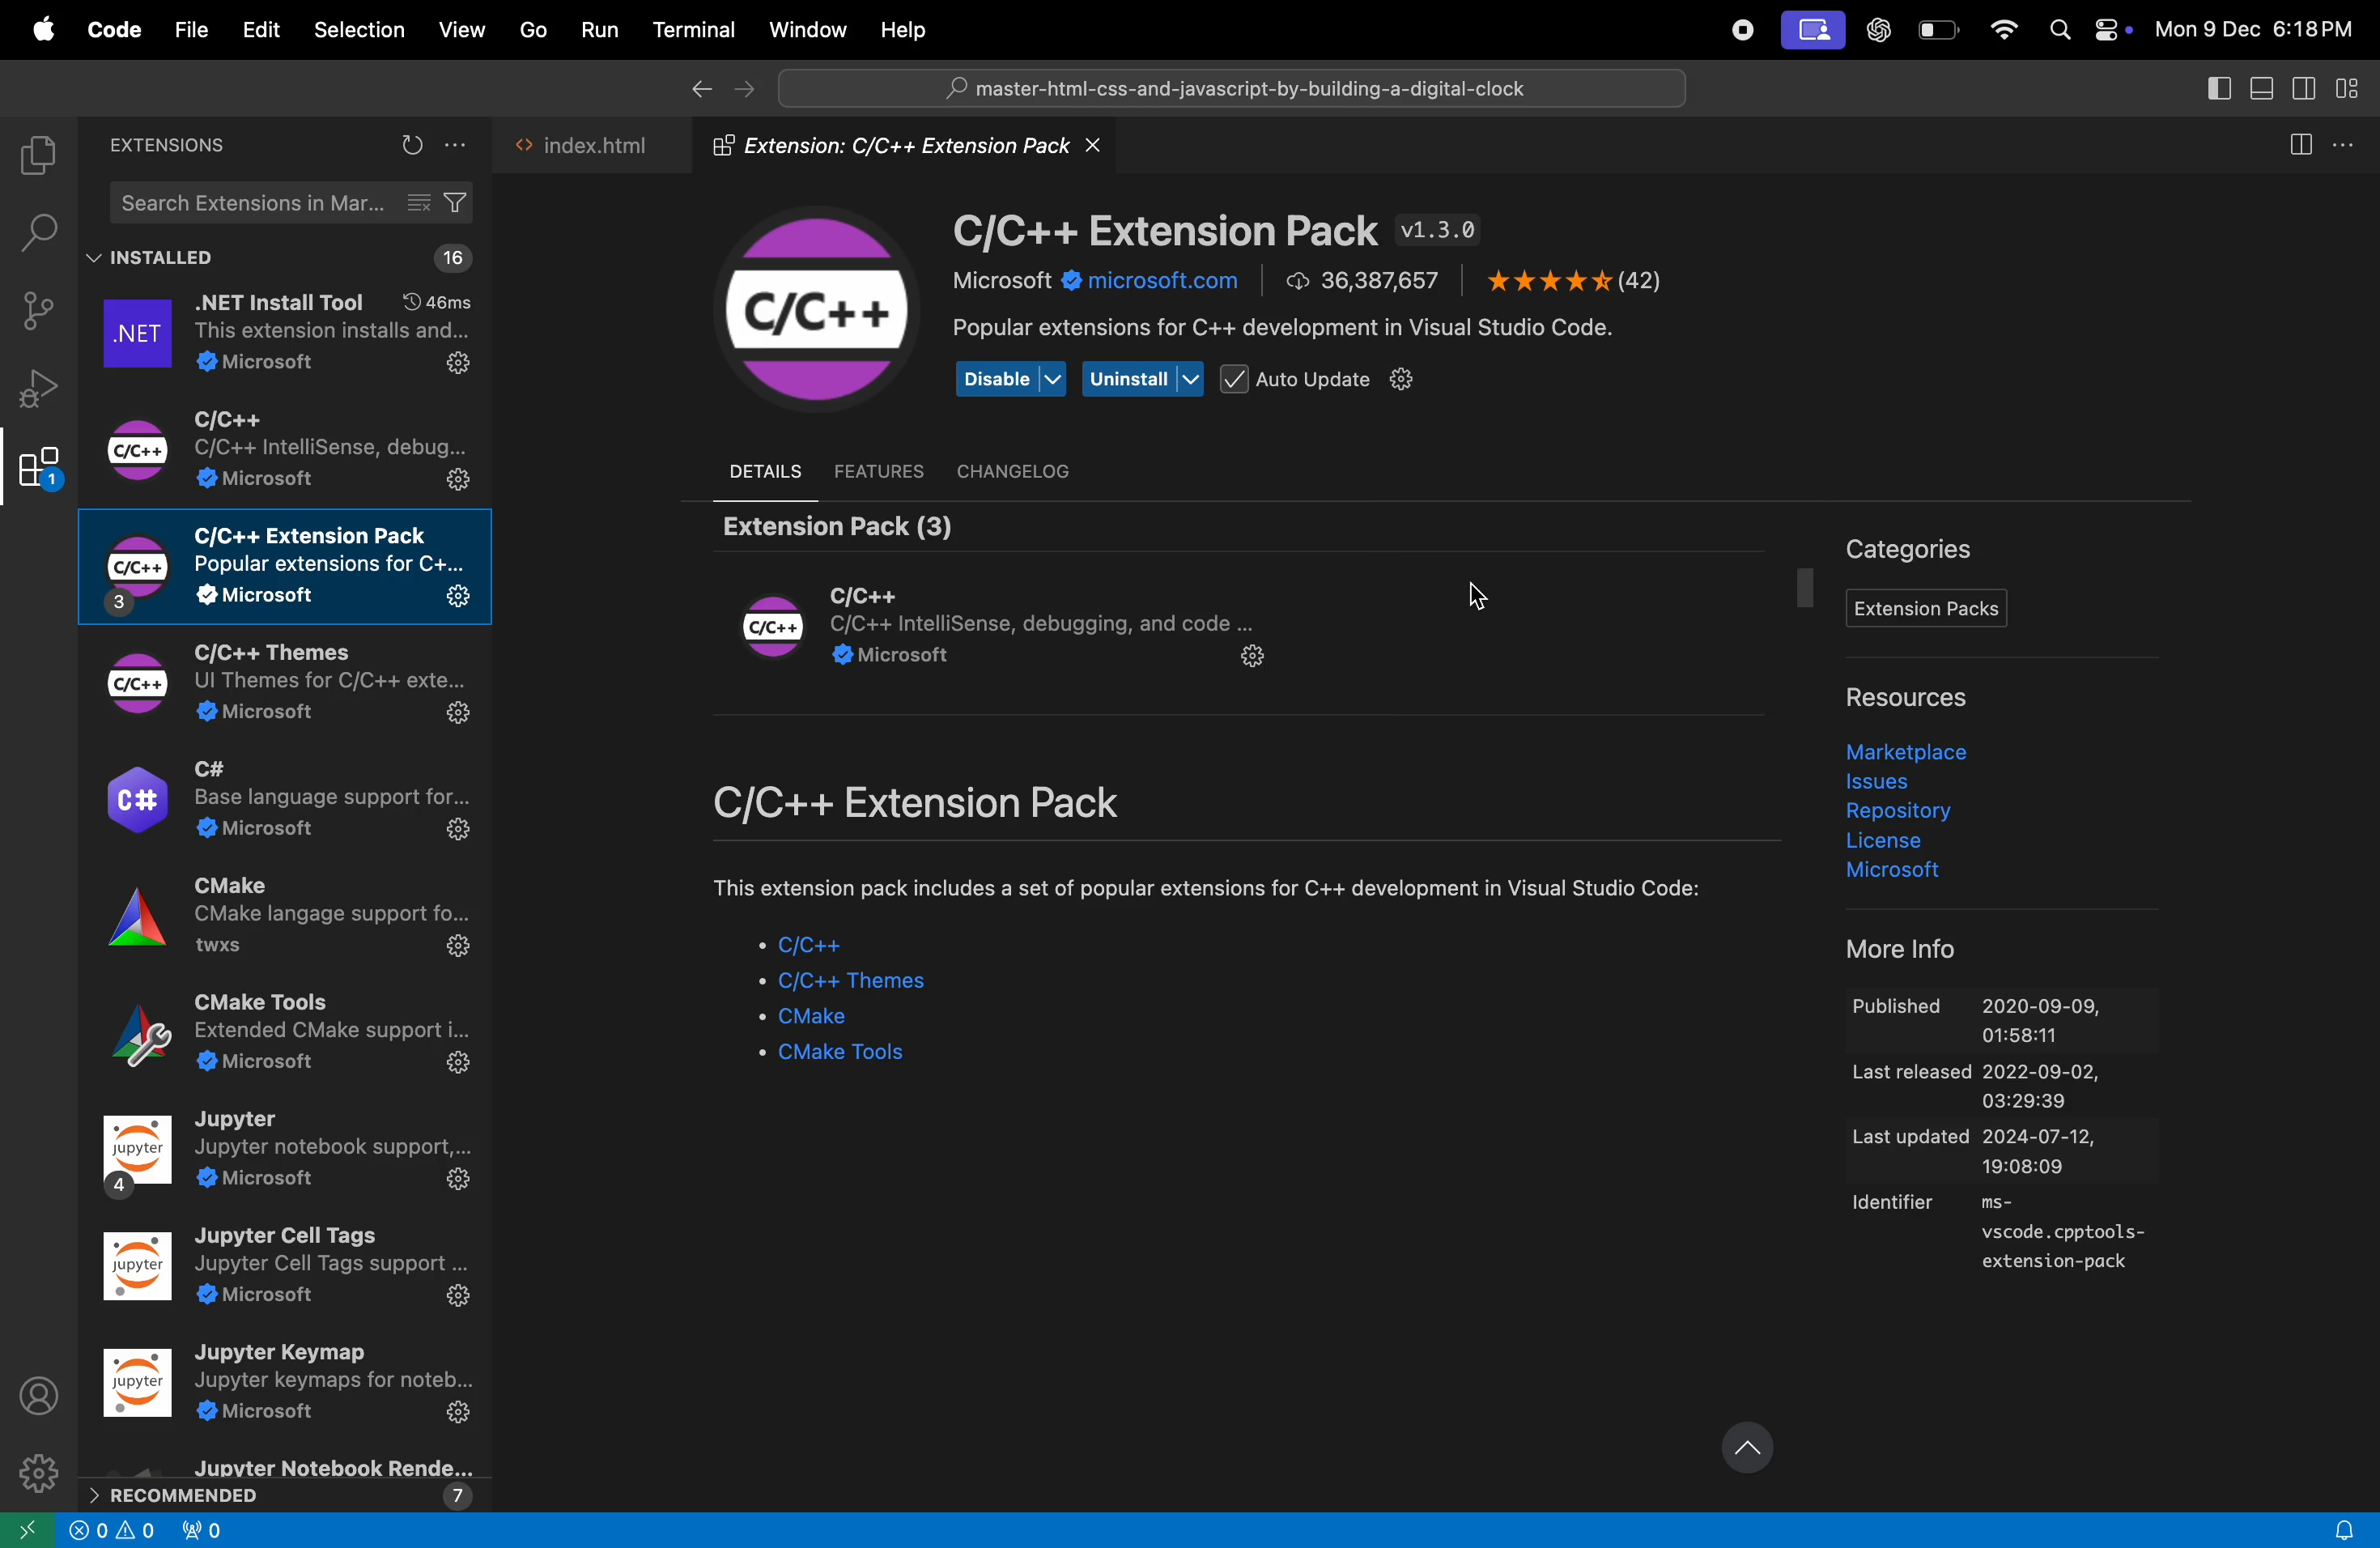 Image resolution: width=2380 pixels, height=1548 pixels. Describe the element at coordinates (276, 684) in the screenshot. I see `C/C++ themes` at that location.